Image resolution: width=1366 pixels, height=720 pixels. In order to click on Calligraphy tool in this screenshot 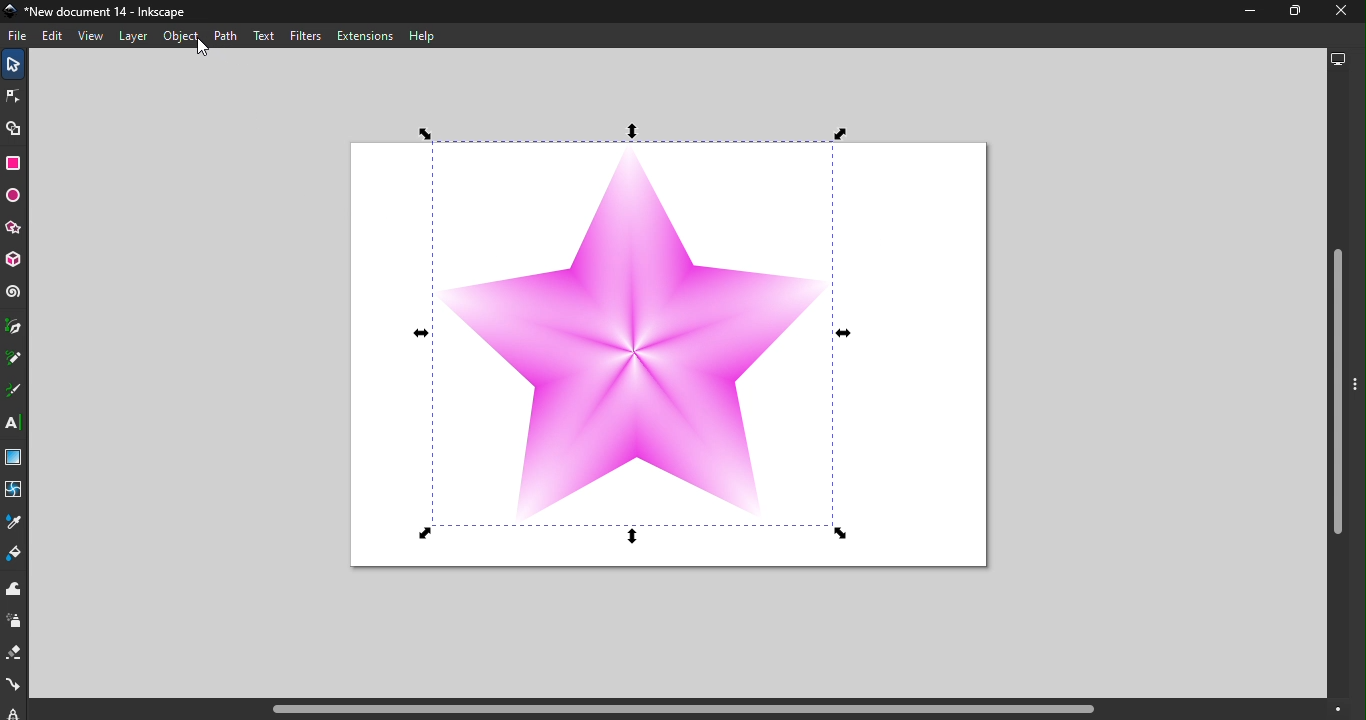, I will do `click(14, 389)`.